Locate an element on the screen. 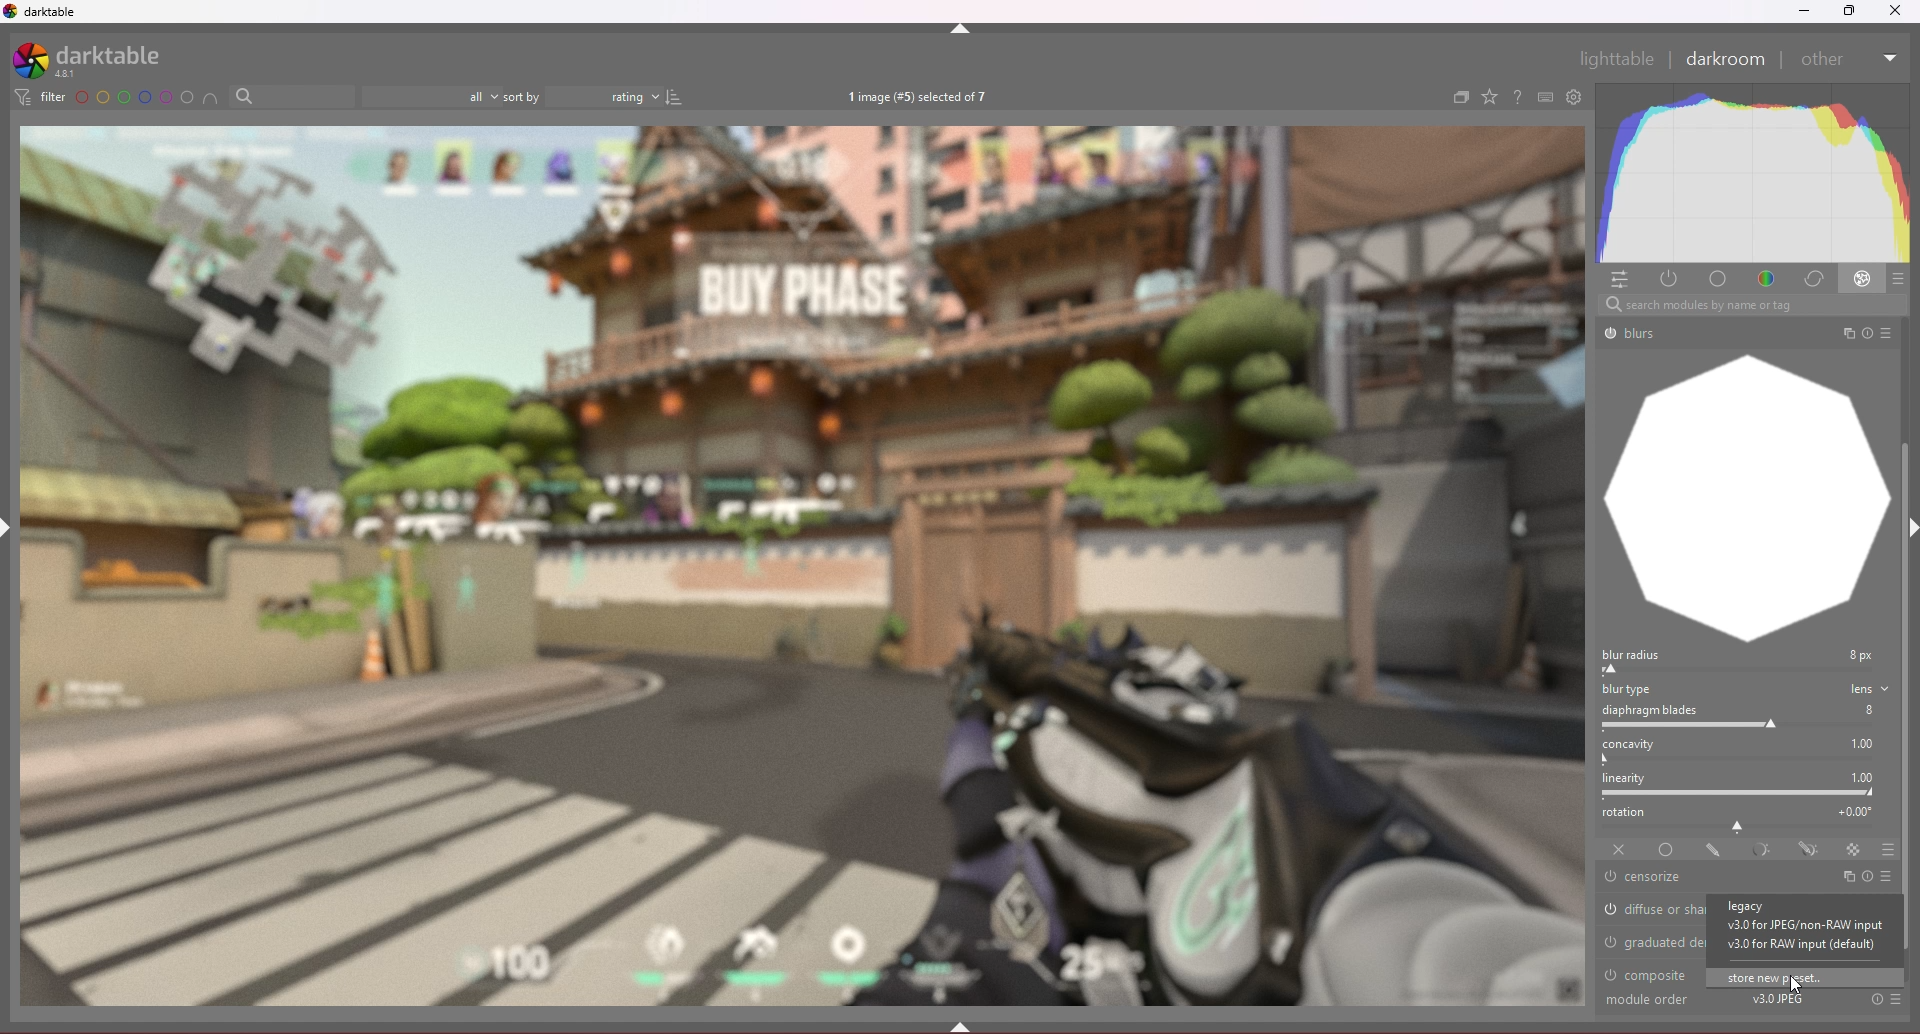 The height and width of the screenshot is (1034, 1920). store new preset is located at coordinates (1805, 979).